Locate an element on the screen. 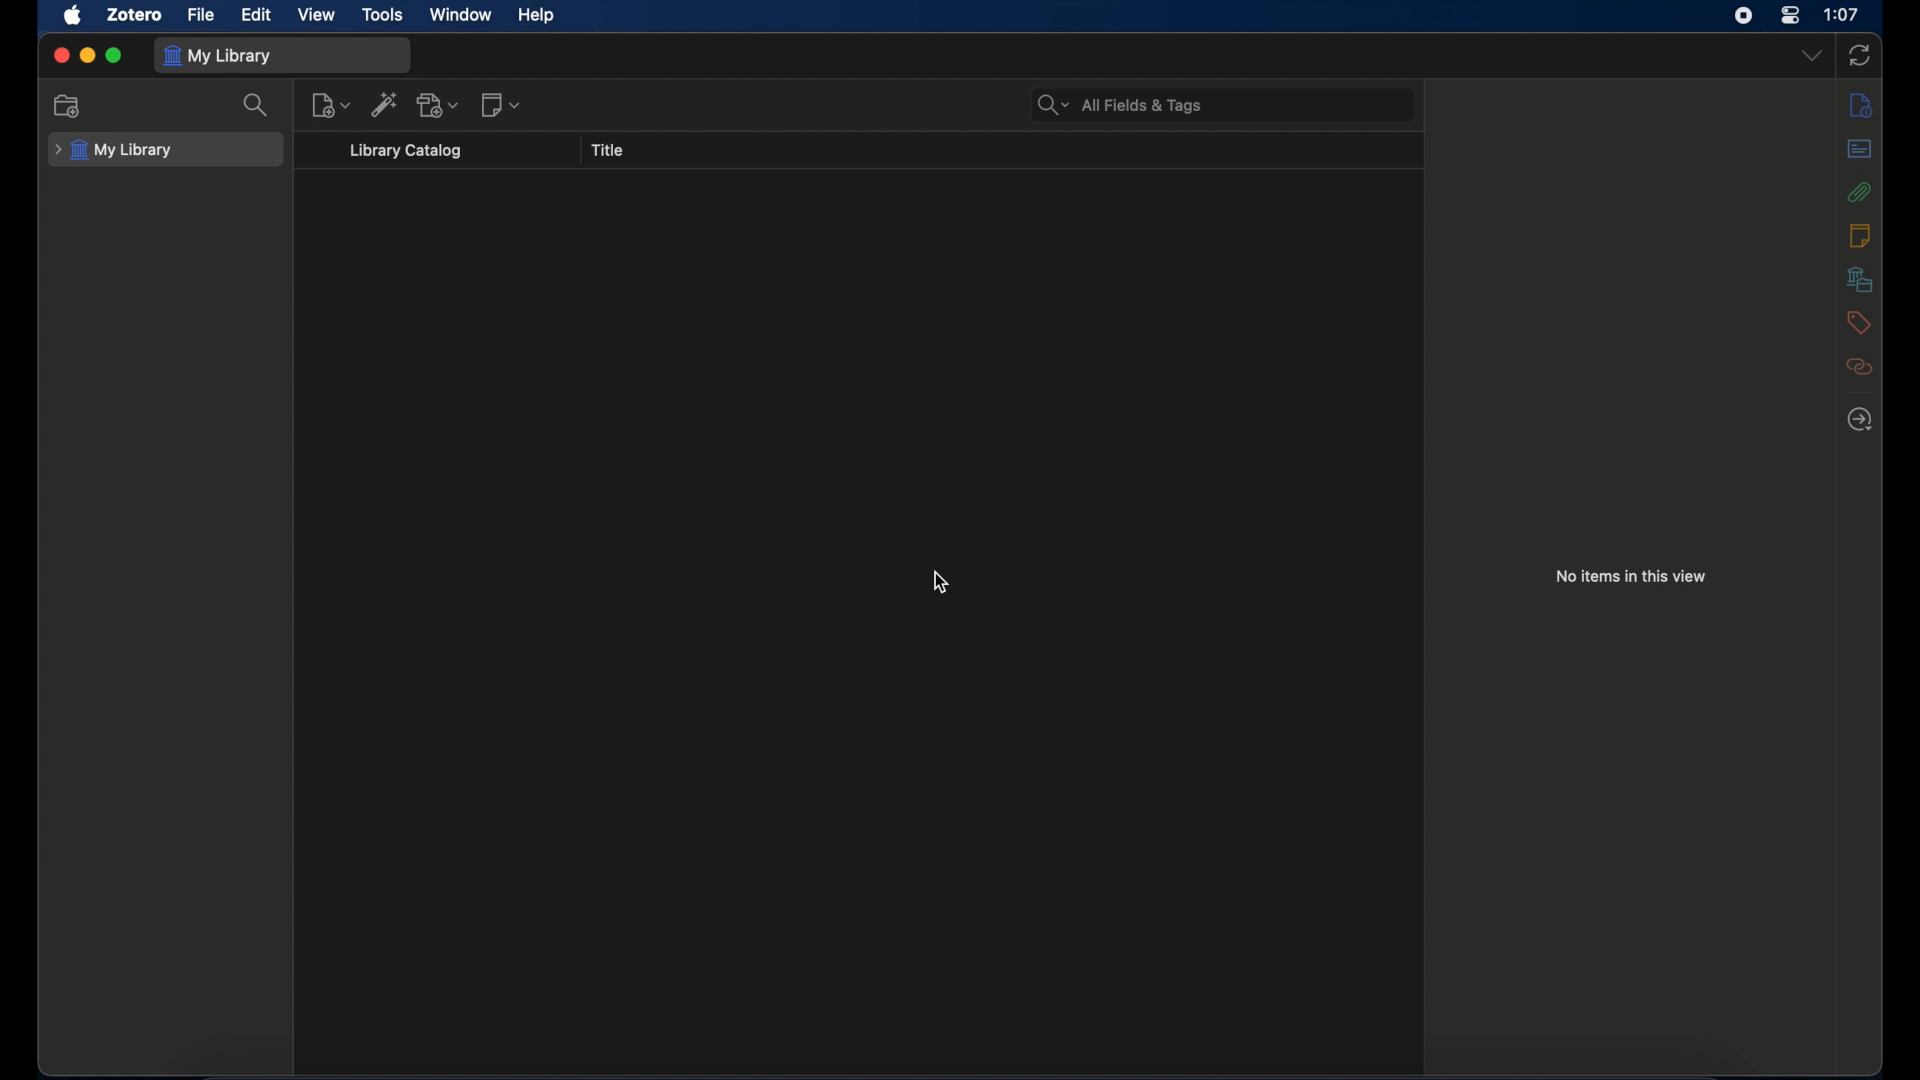 This screenshot has width=1920, height=1080. notes is located at coordinates (1858, 235).